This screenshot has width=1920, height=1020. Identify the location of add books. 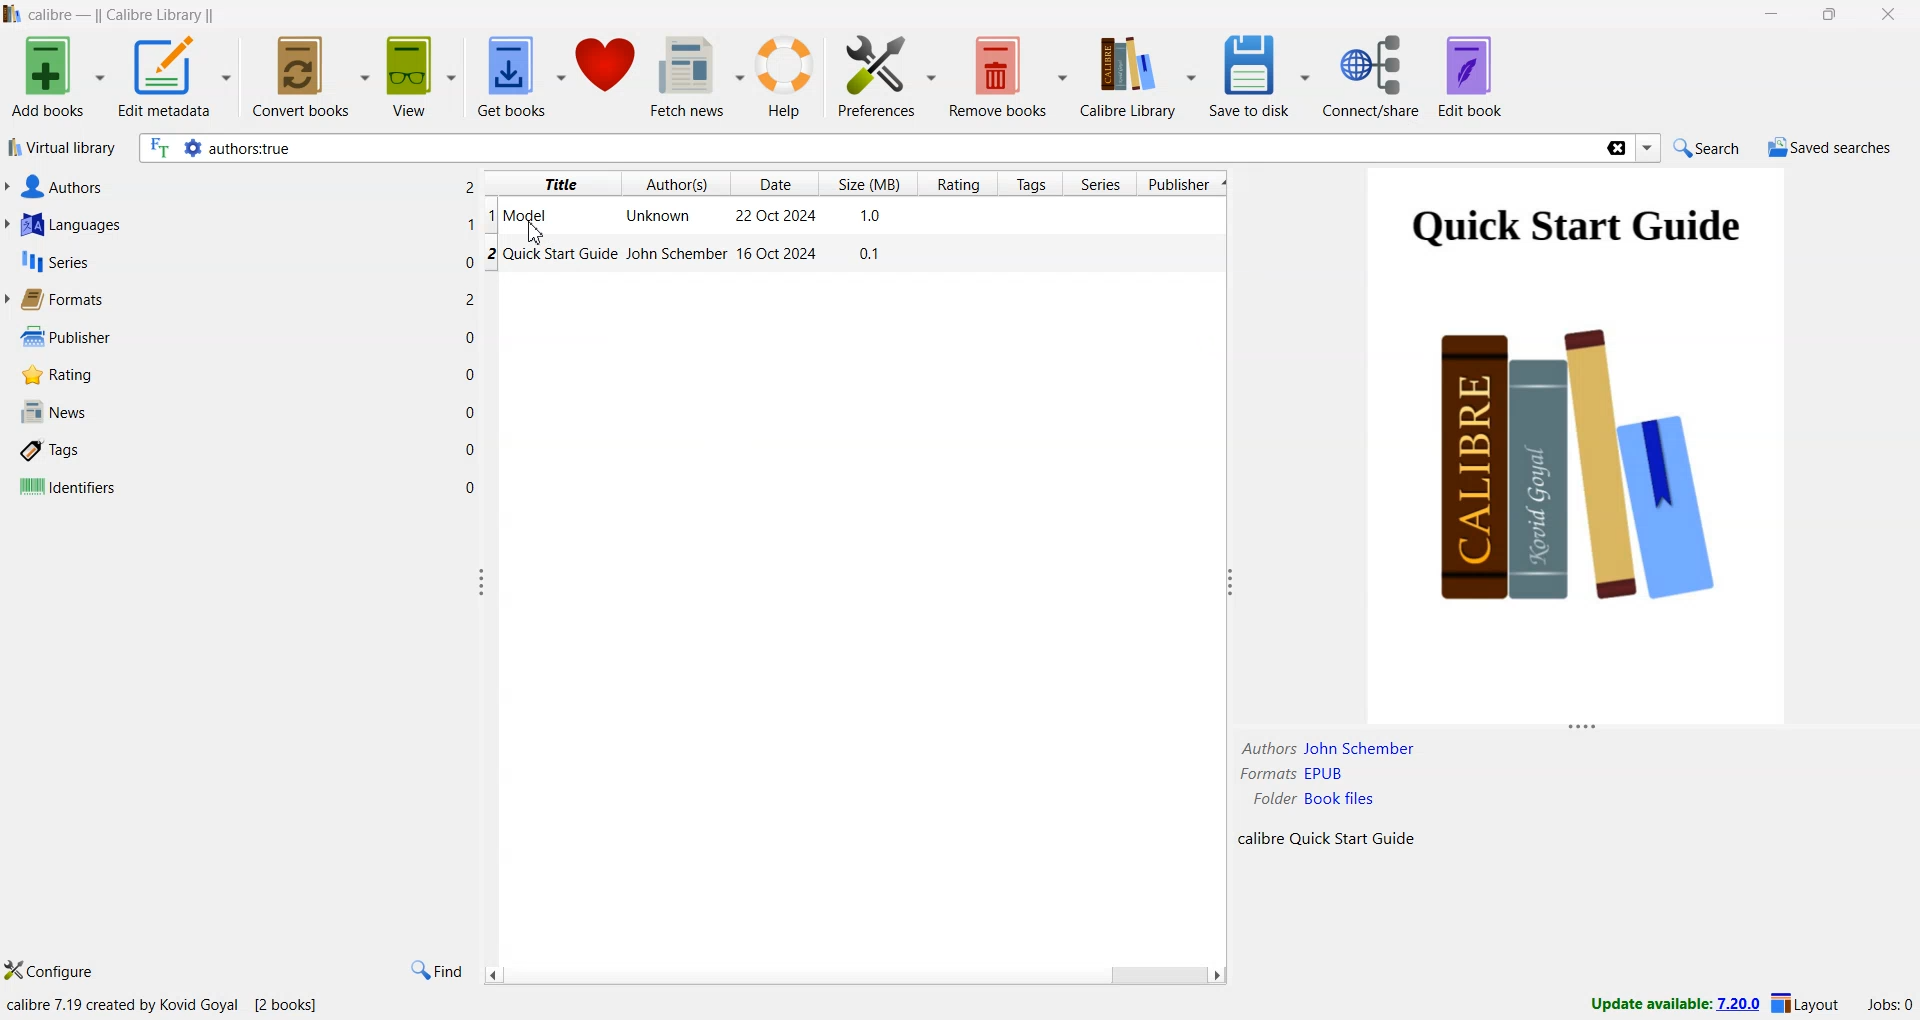
(56, 77).